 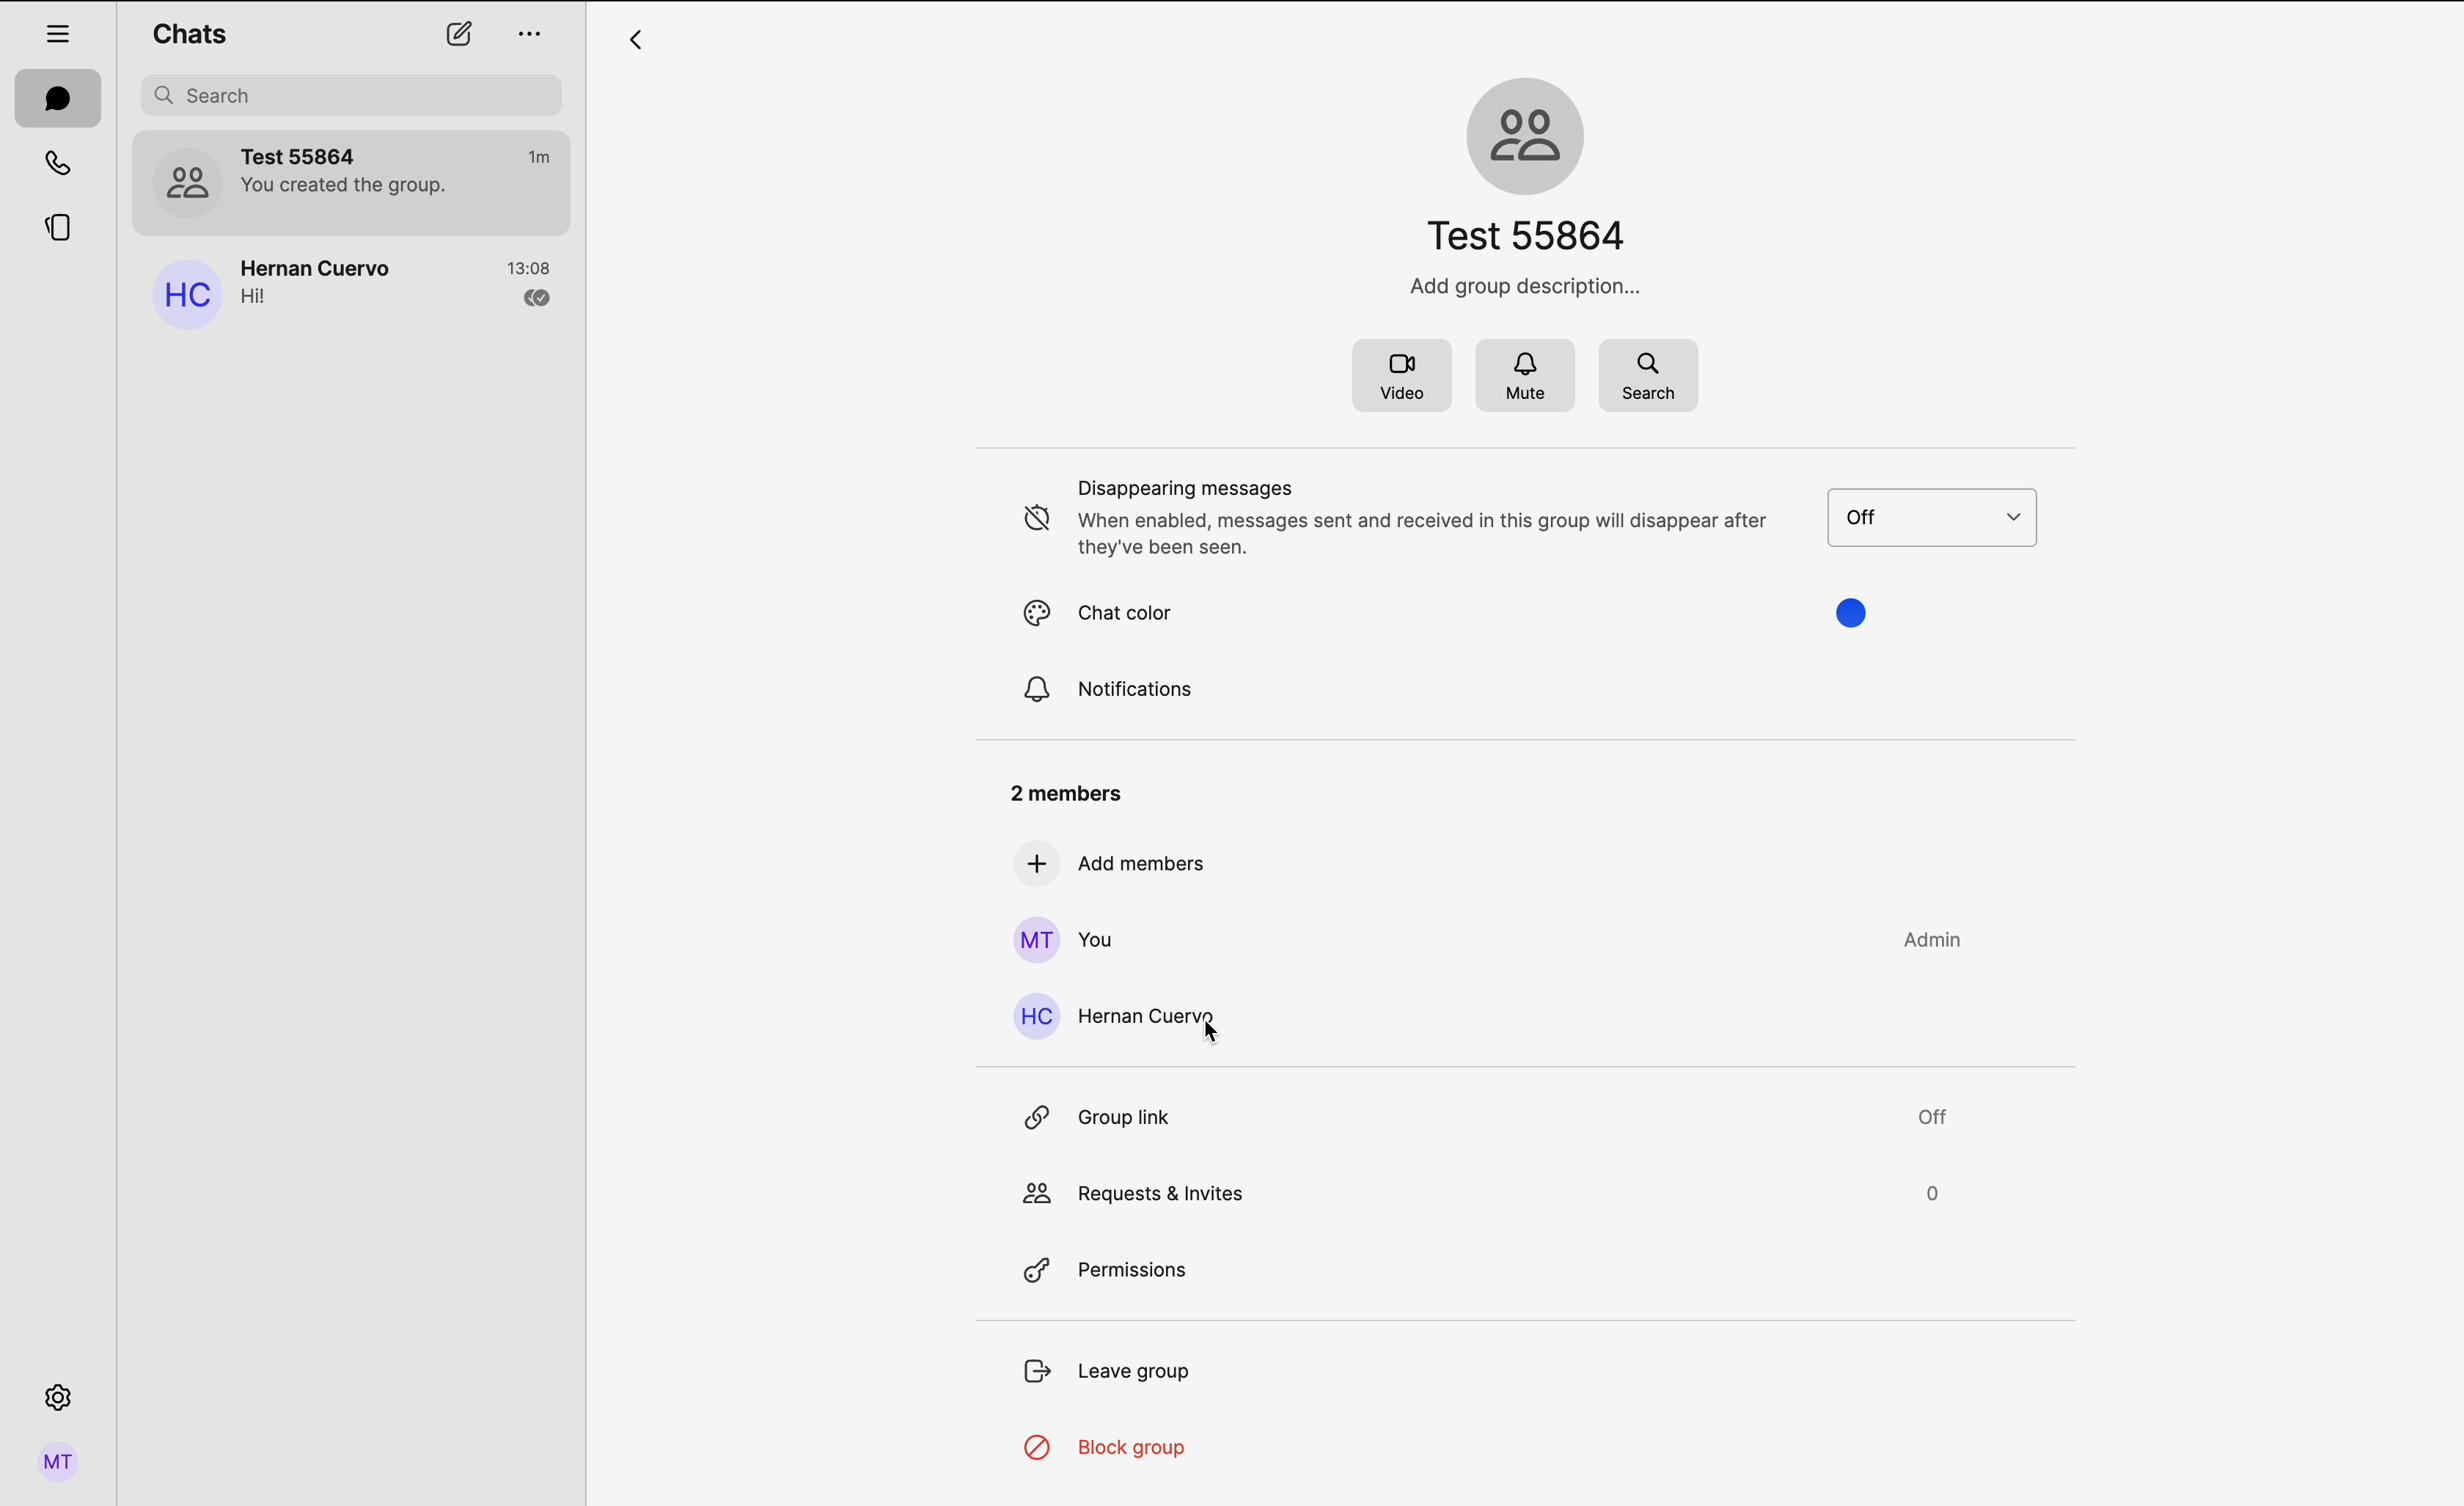 I want to click on block group, so click(x=1106, y=1450).